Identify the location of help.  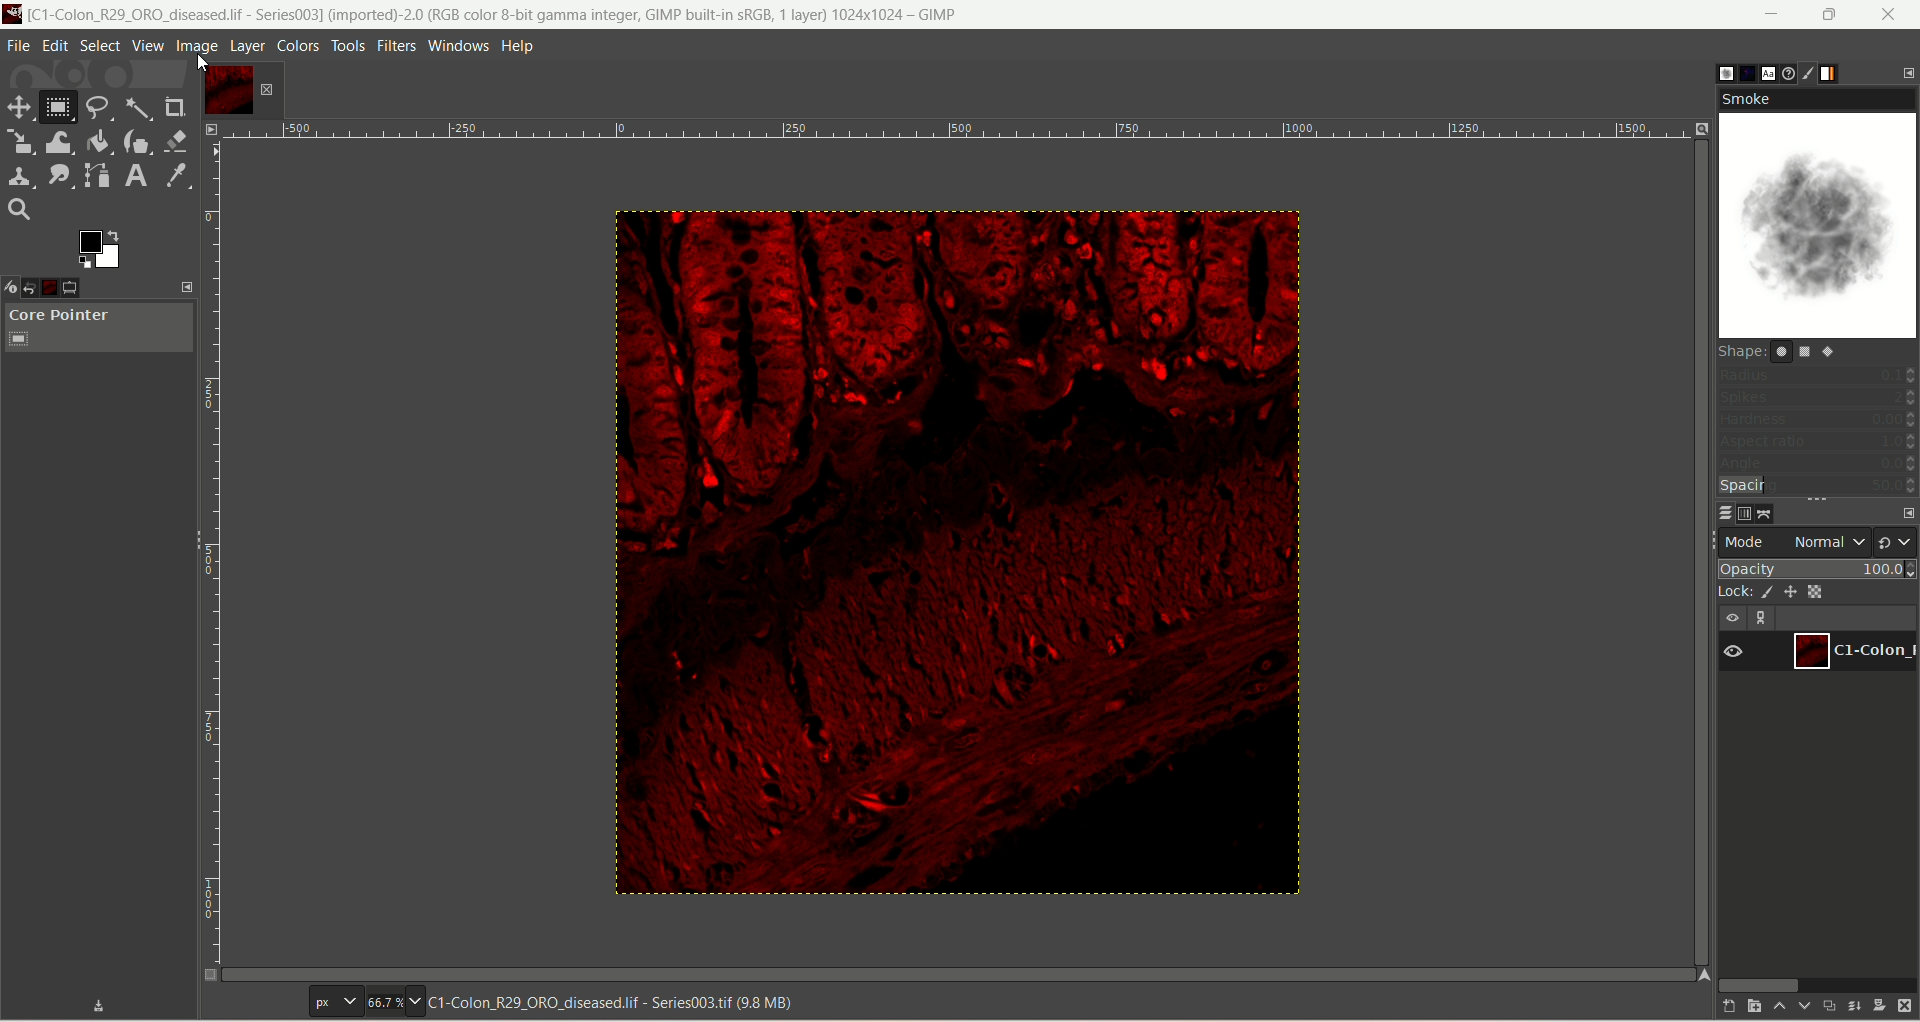
(521, 46).